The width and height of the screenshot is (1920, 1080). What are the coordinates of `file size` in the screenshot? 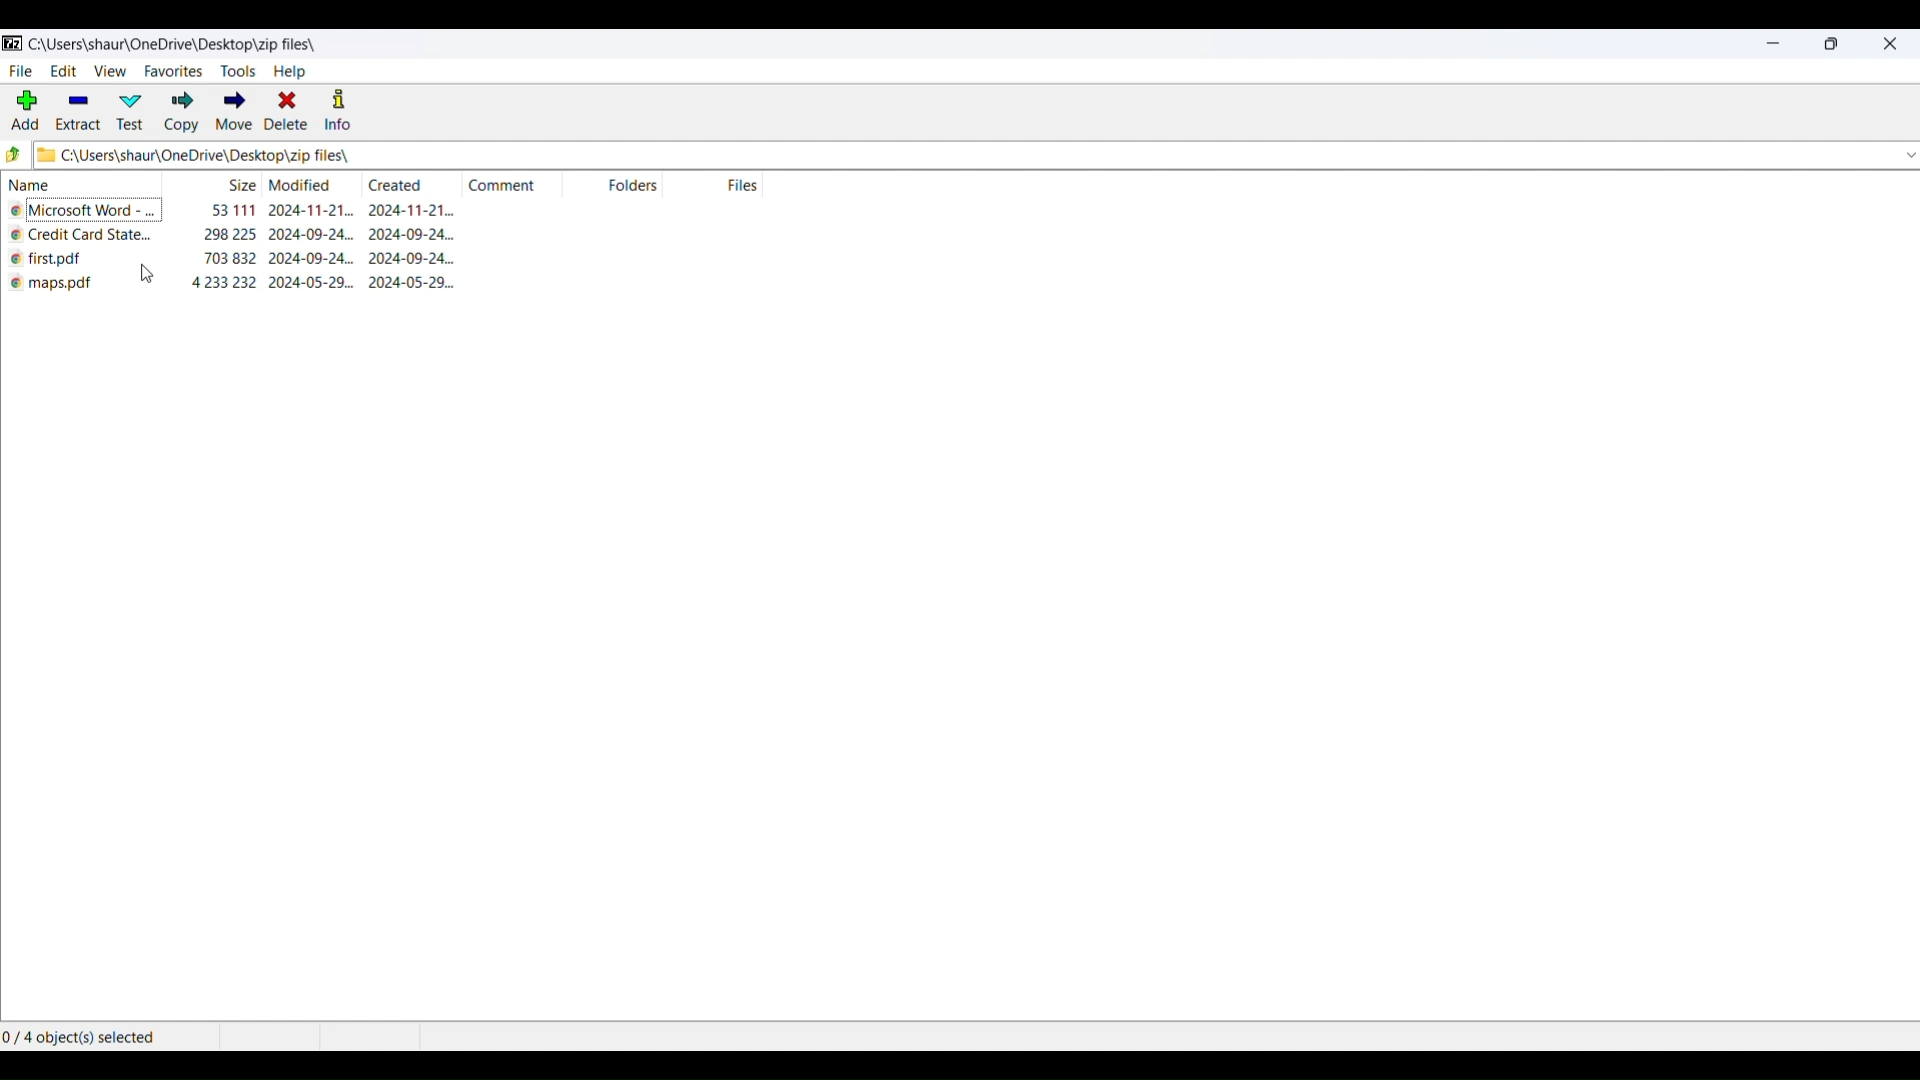 It's located at (233, 260).